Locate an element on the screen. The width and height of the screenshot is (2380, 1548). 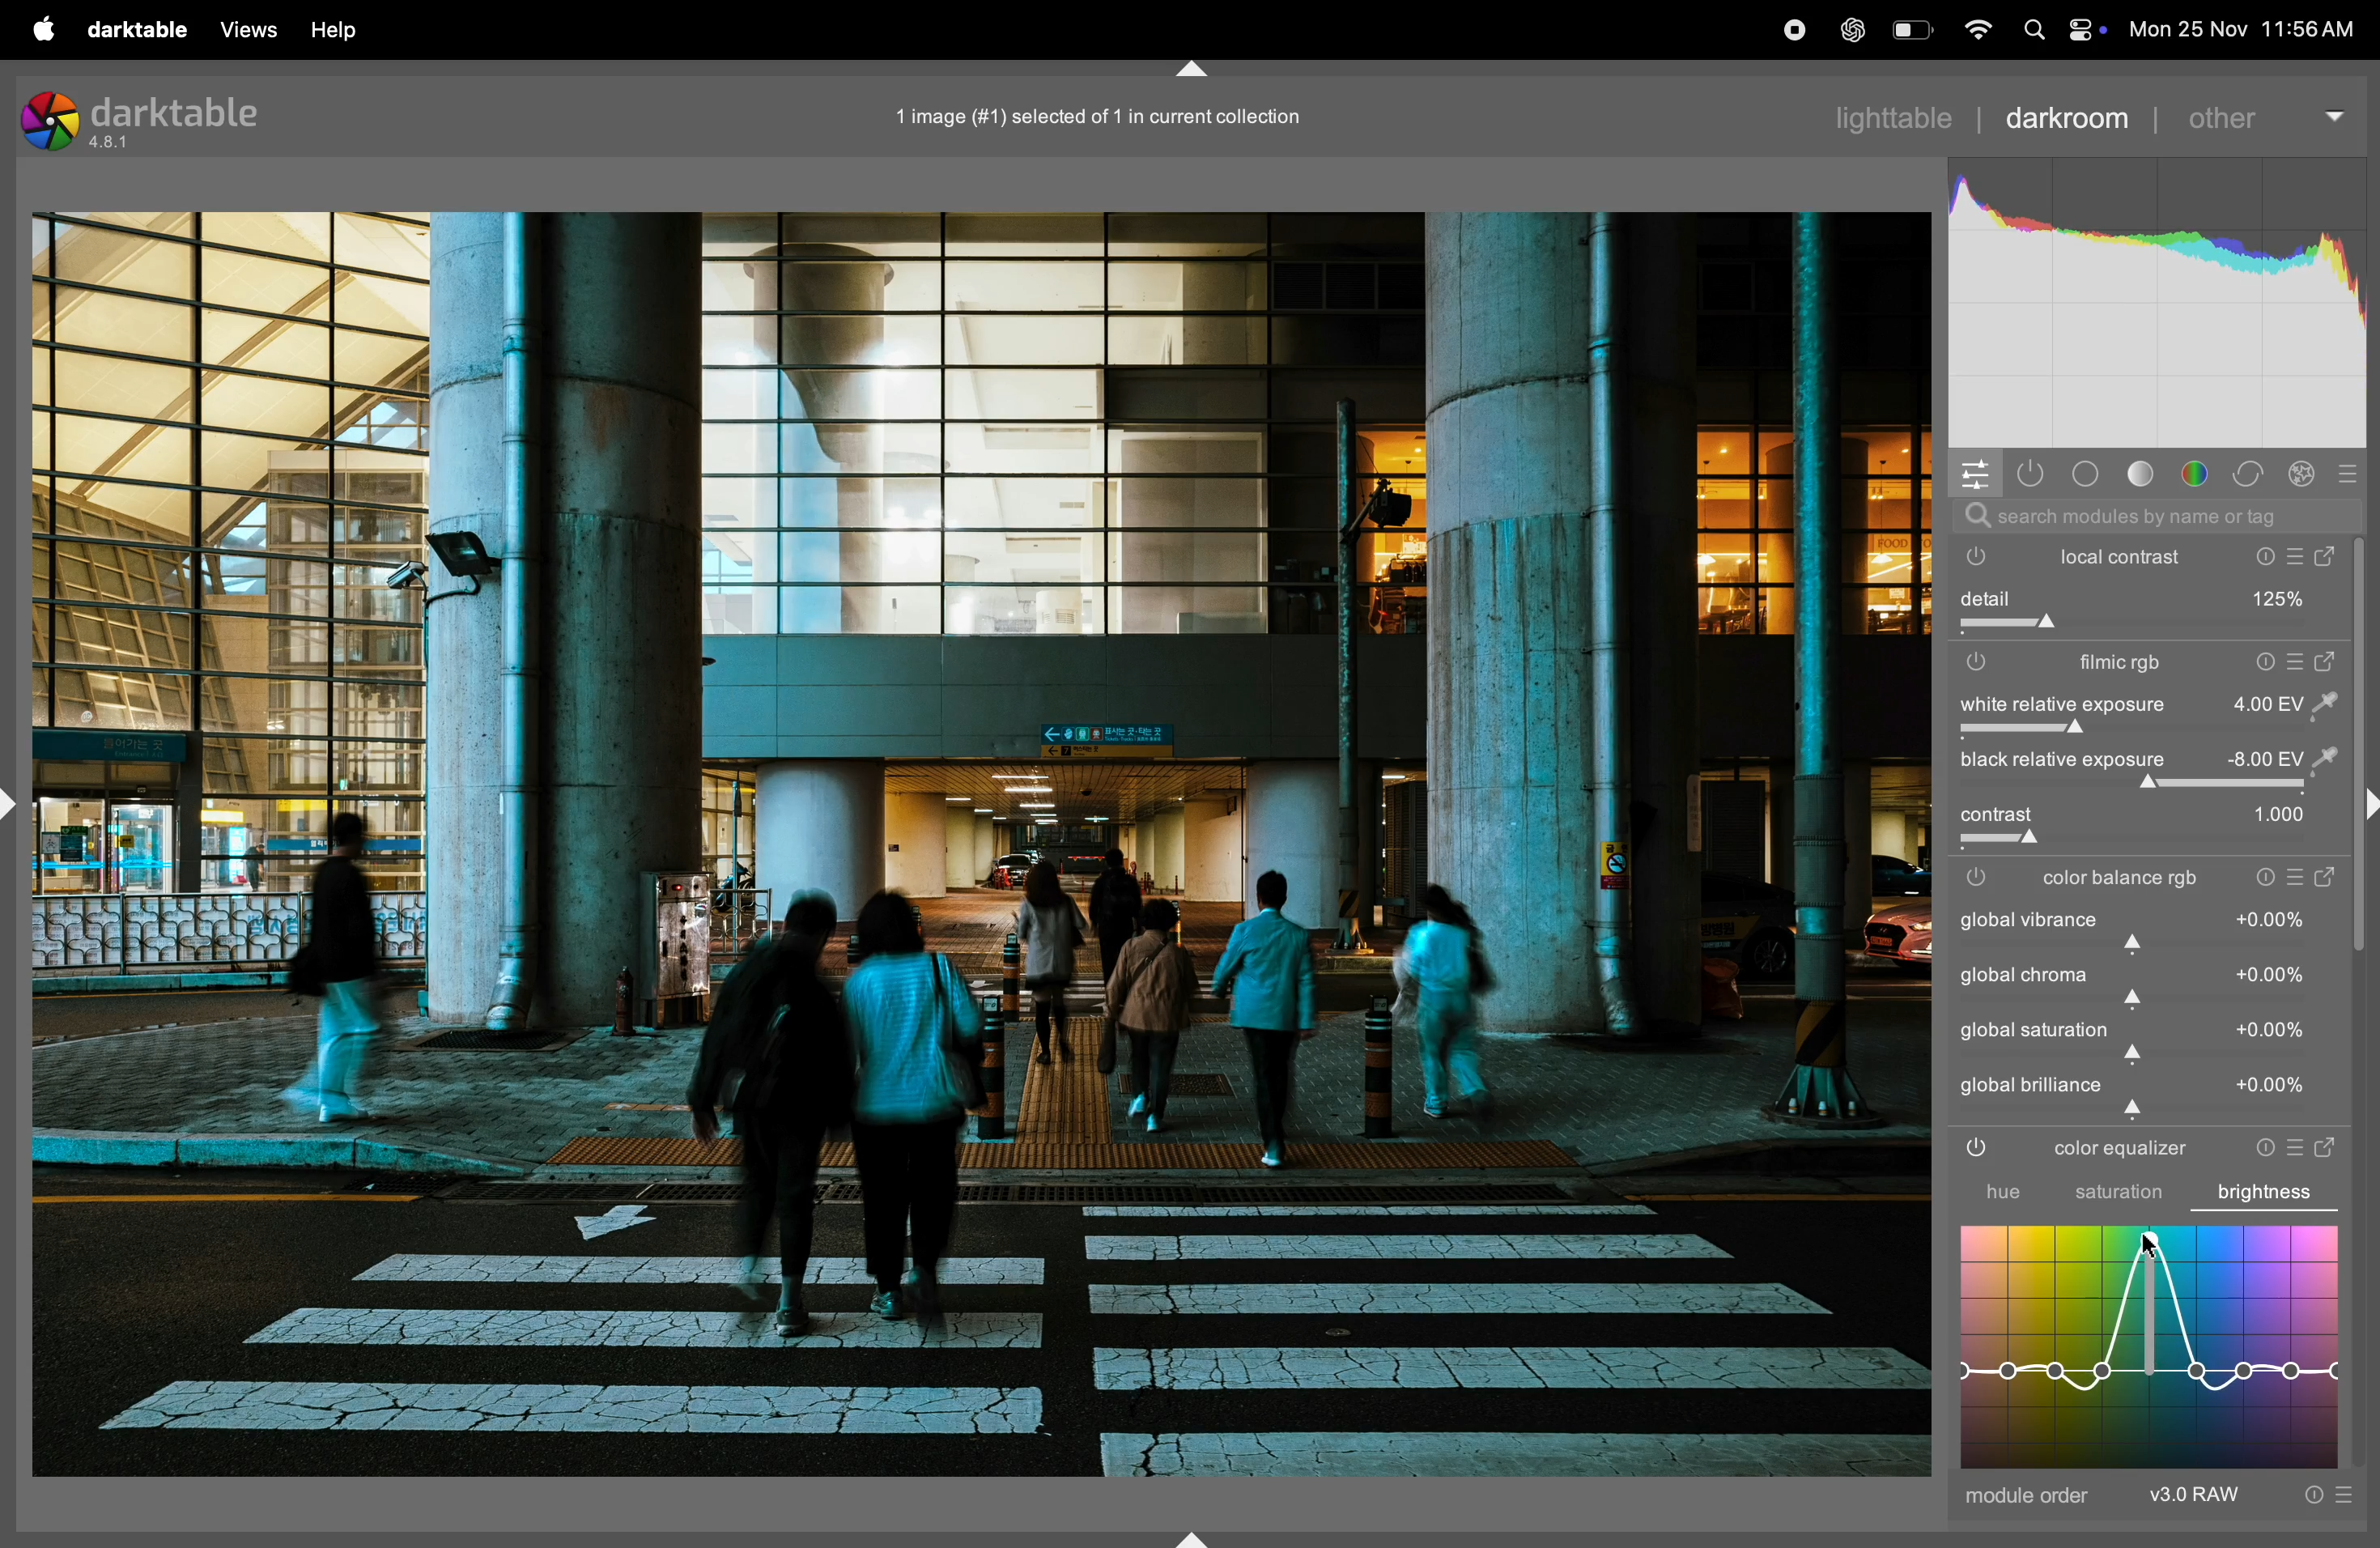
toggle  is located at coordinates (2140, 625).